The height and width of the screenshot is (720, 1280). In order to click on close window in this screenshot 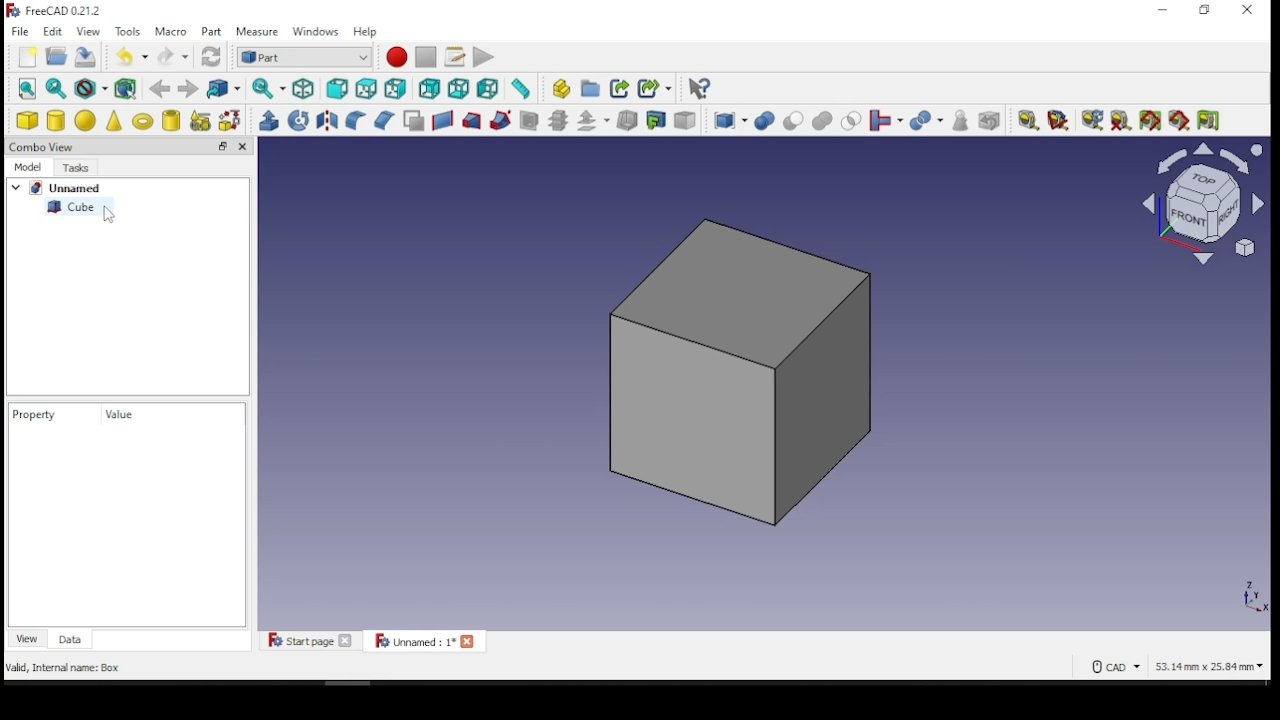, I will do `click(1248, 10)`.